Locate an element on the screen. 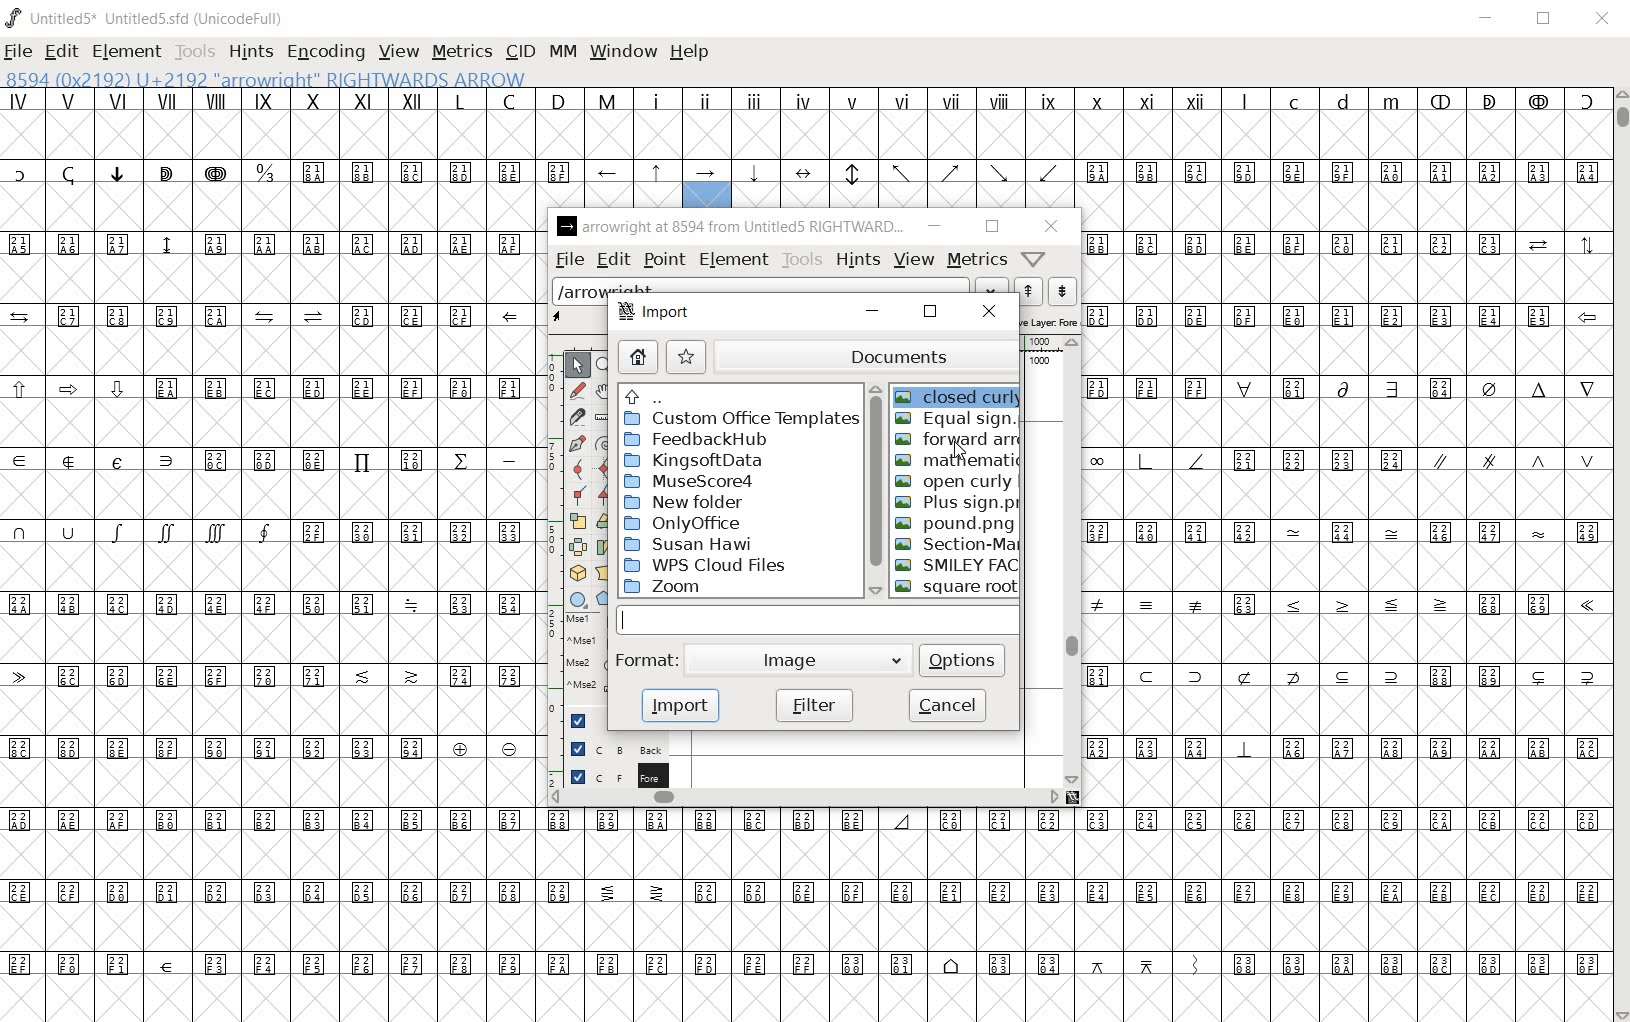 The width and height of the screenshot is (1630, 1022). format is located at coordinates (646, 661).